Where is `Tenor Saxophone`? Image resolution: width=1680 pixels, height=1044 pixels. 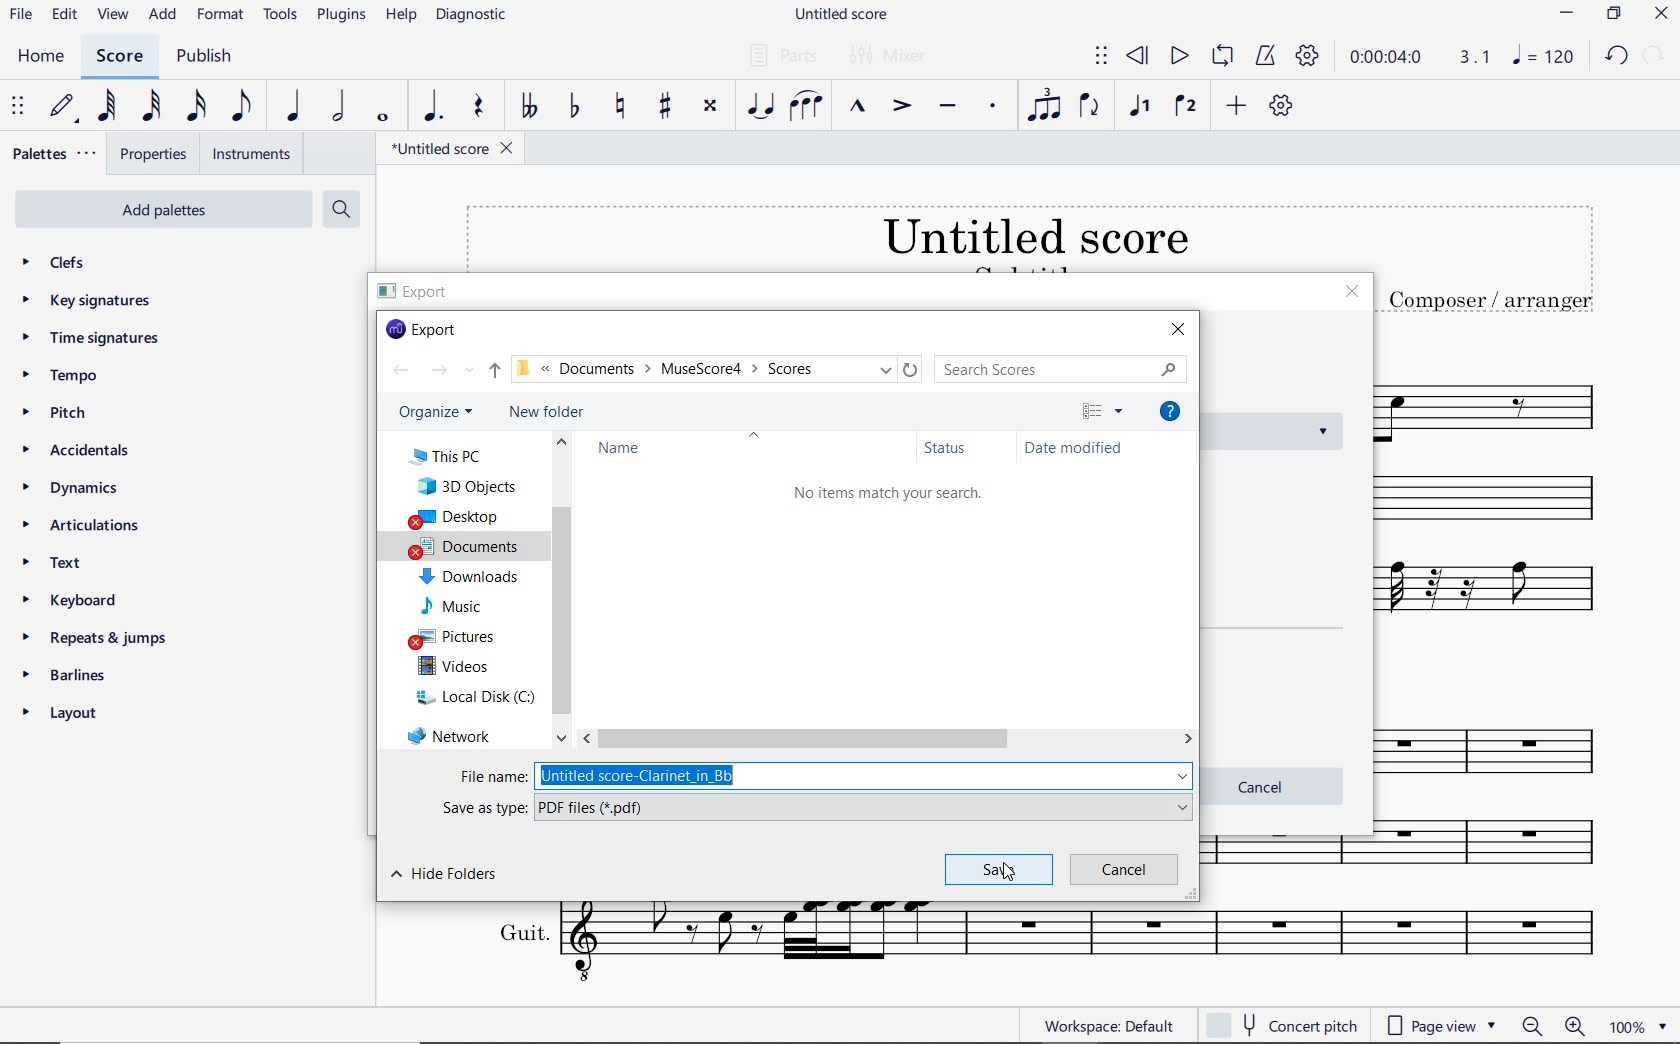 Tenor Saxophone is located at coordinates (1496, 402).